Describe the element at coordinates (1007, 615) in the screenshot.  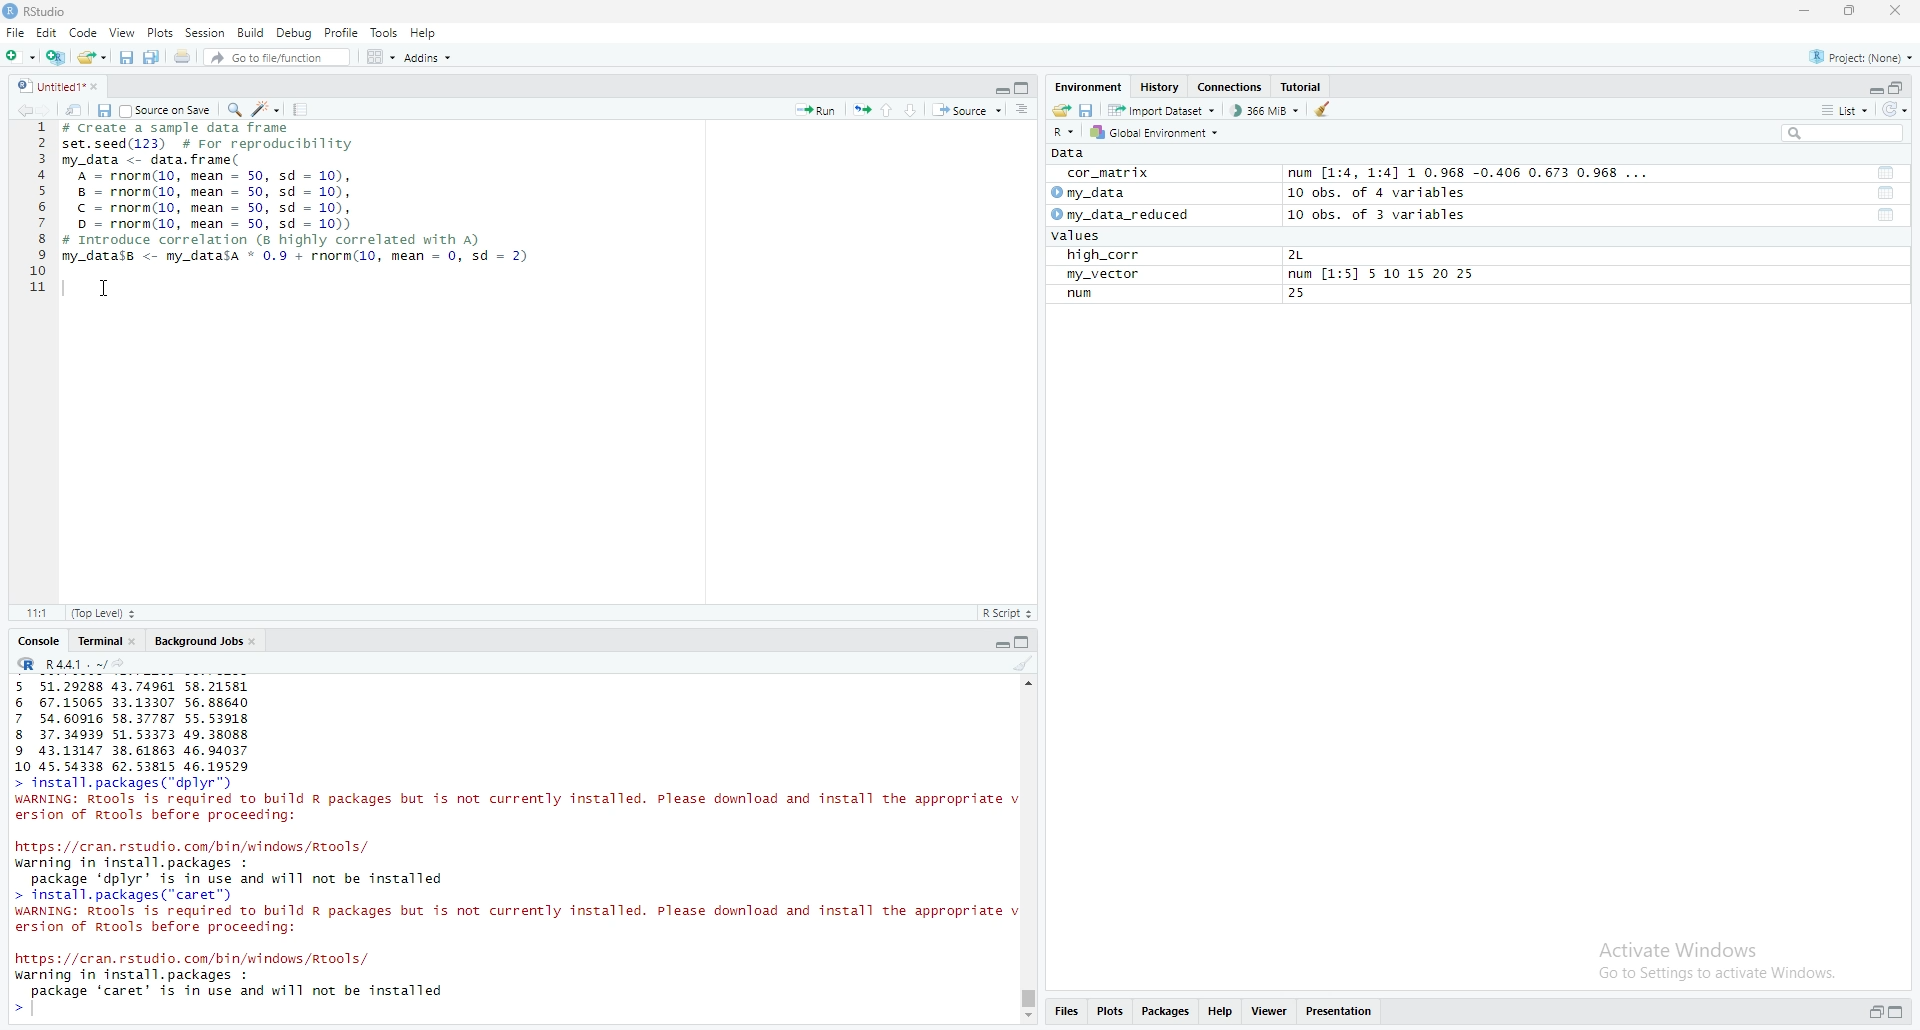
I see `R Script ` at that location.